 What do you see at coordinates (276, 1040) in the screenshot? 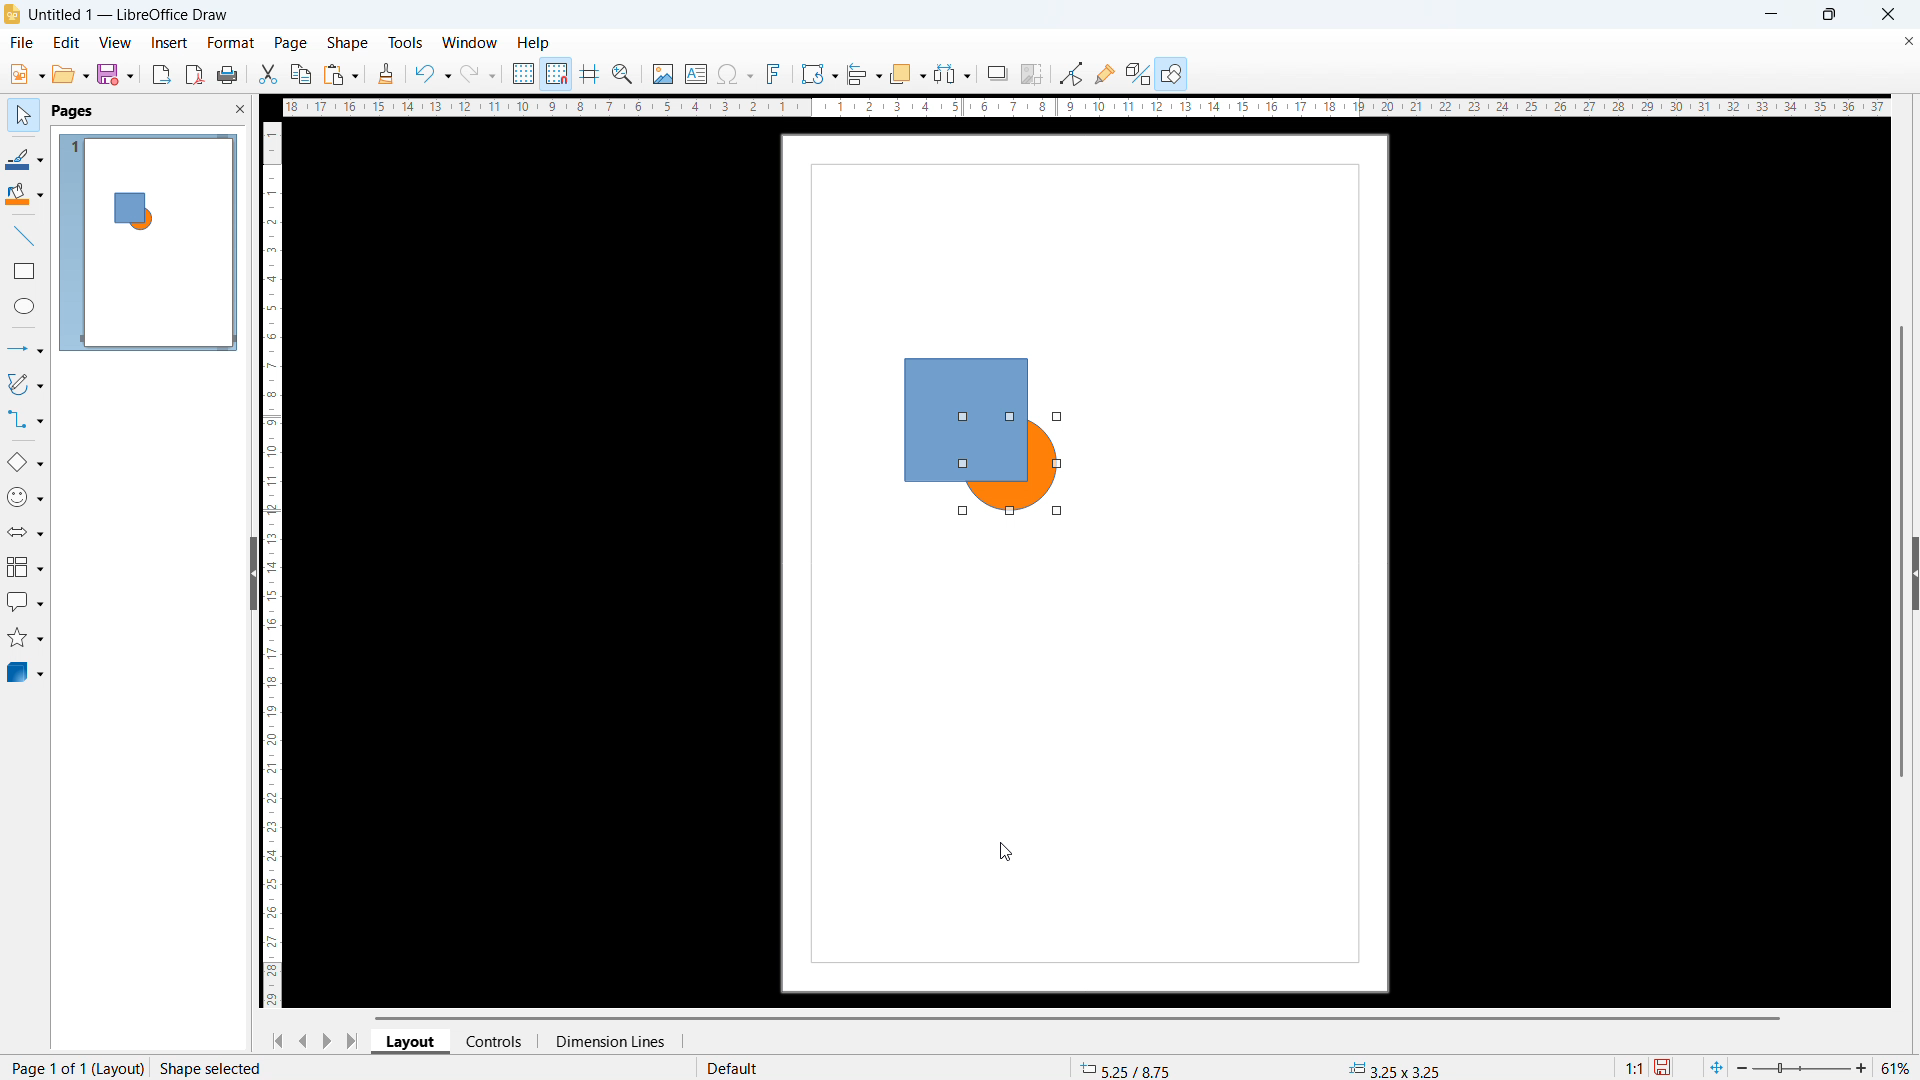
I see `go to first page` at bounding box center [276, 1040].